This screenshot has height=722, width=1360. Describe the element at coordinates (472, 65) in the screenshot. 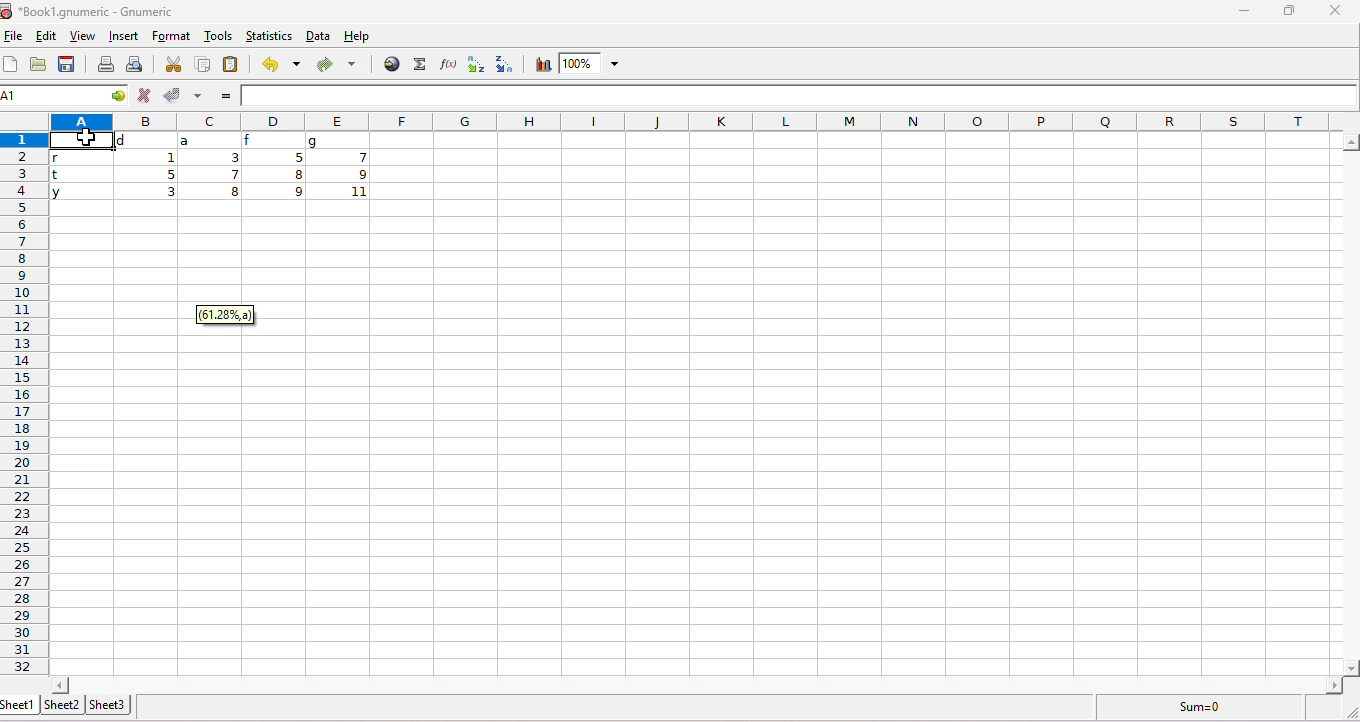

I see `sort ascending` at that location.